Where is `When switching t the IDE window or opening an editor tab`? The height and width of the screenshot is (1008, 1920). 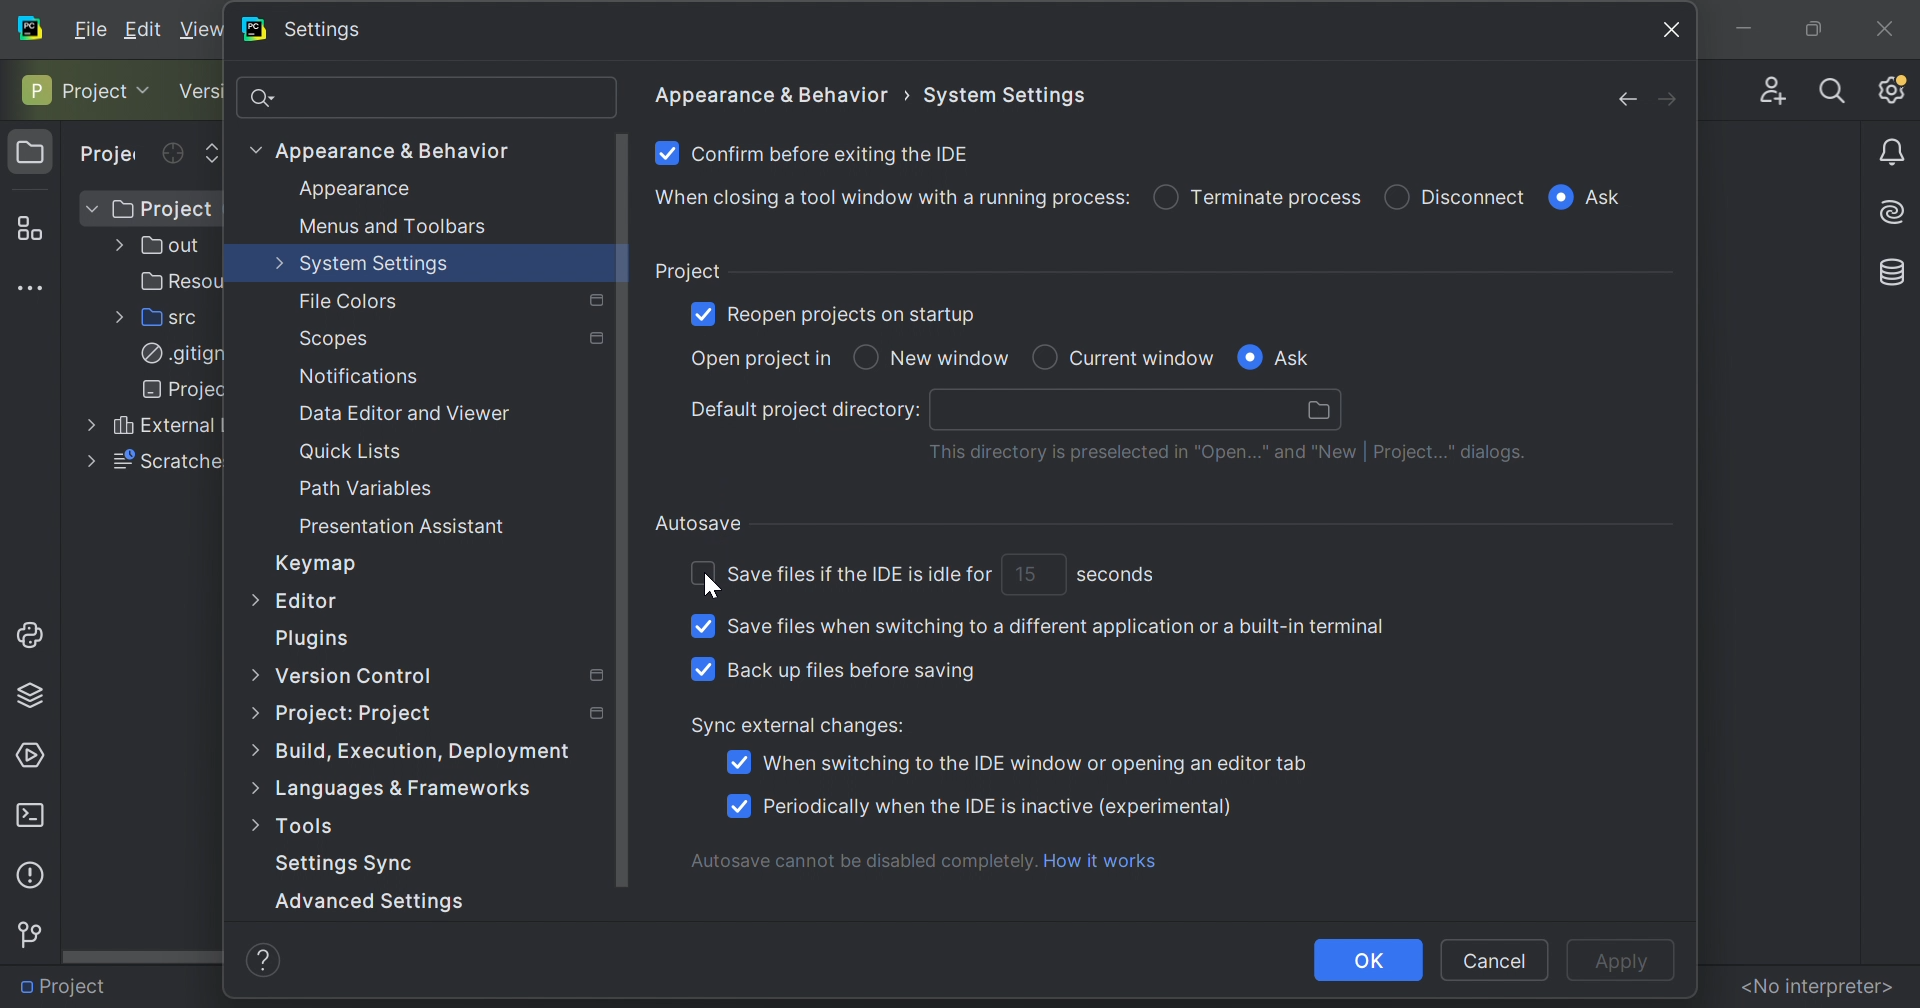 When switching t the IDE window or opening an editor tab is located at coordinates (1032, 763).